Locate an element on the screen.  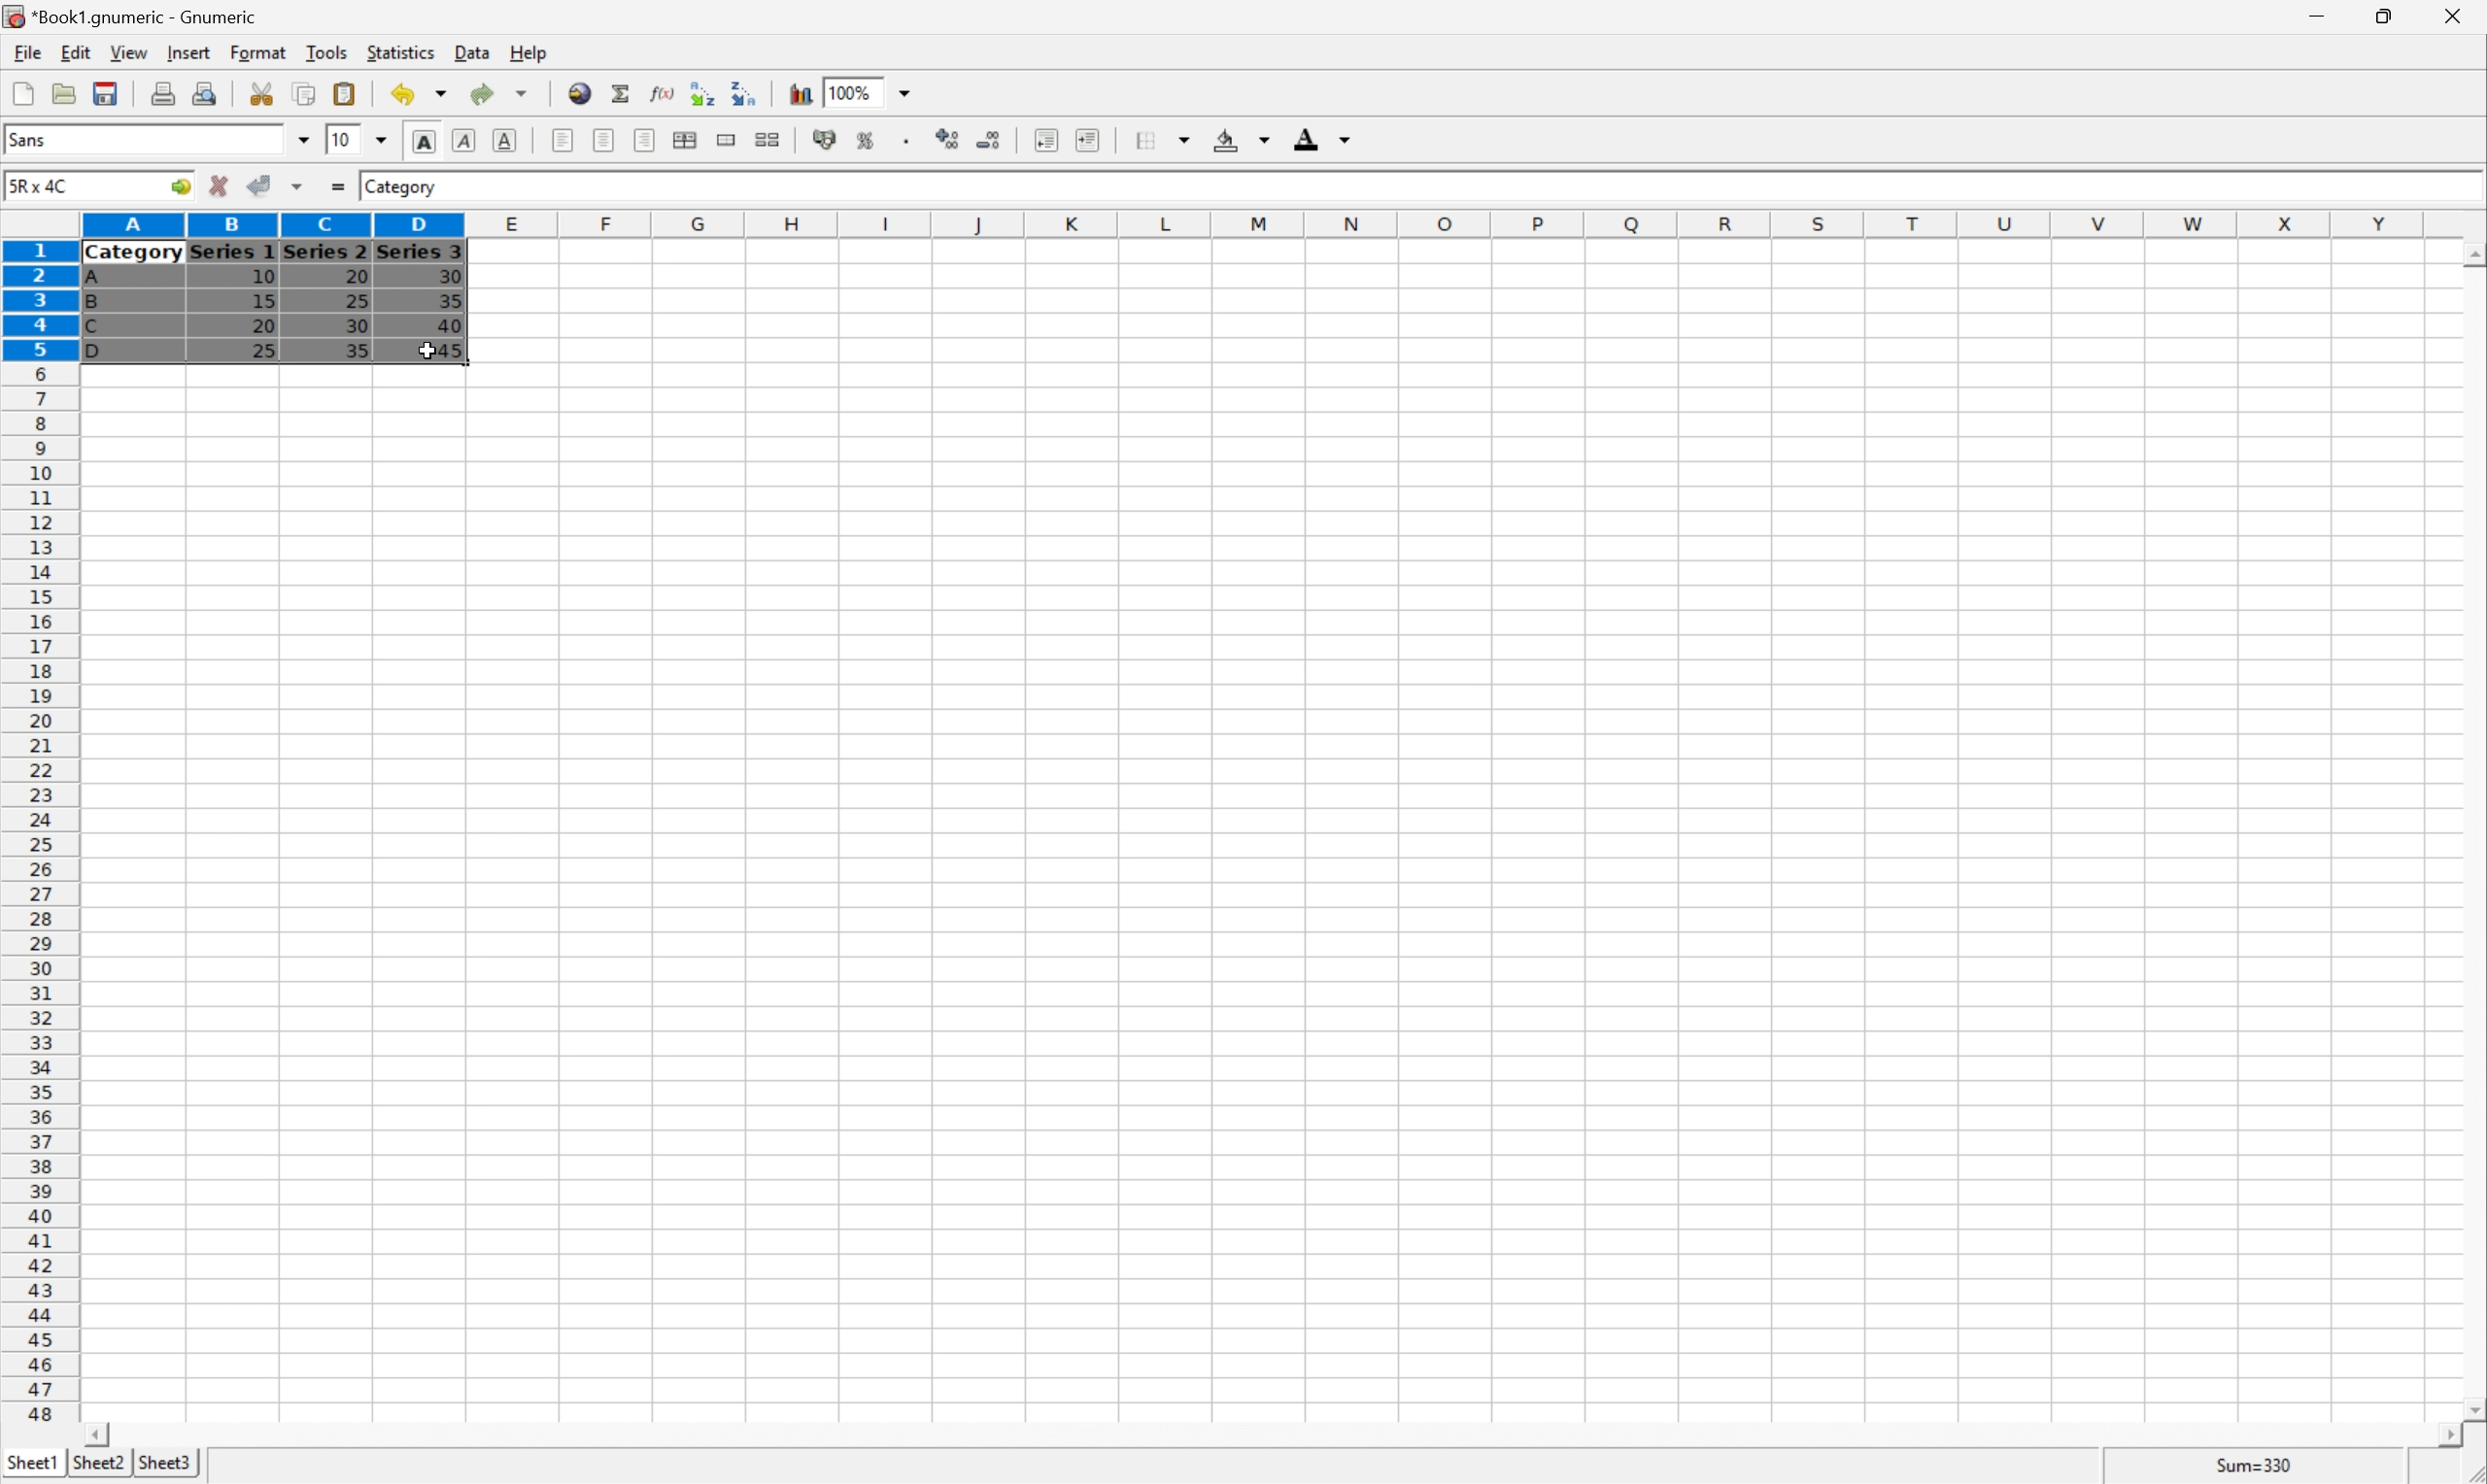
30 is located at coordinates (359, 328).